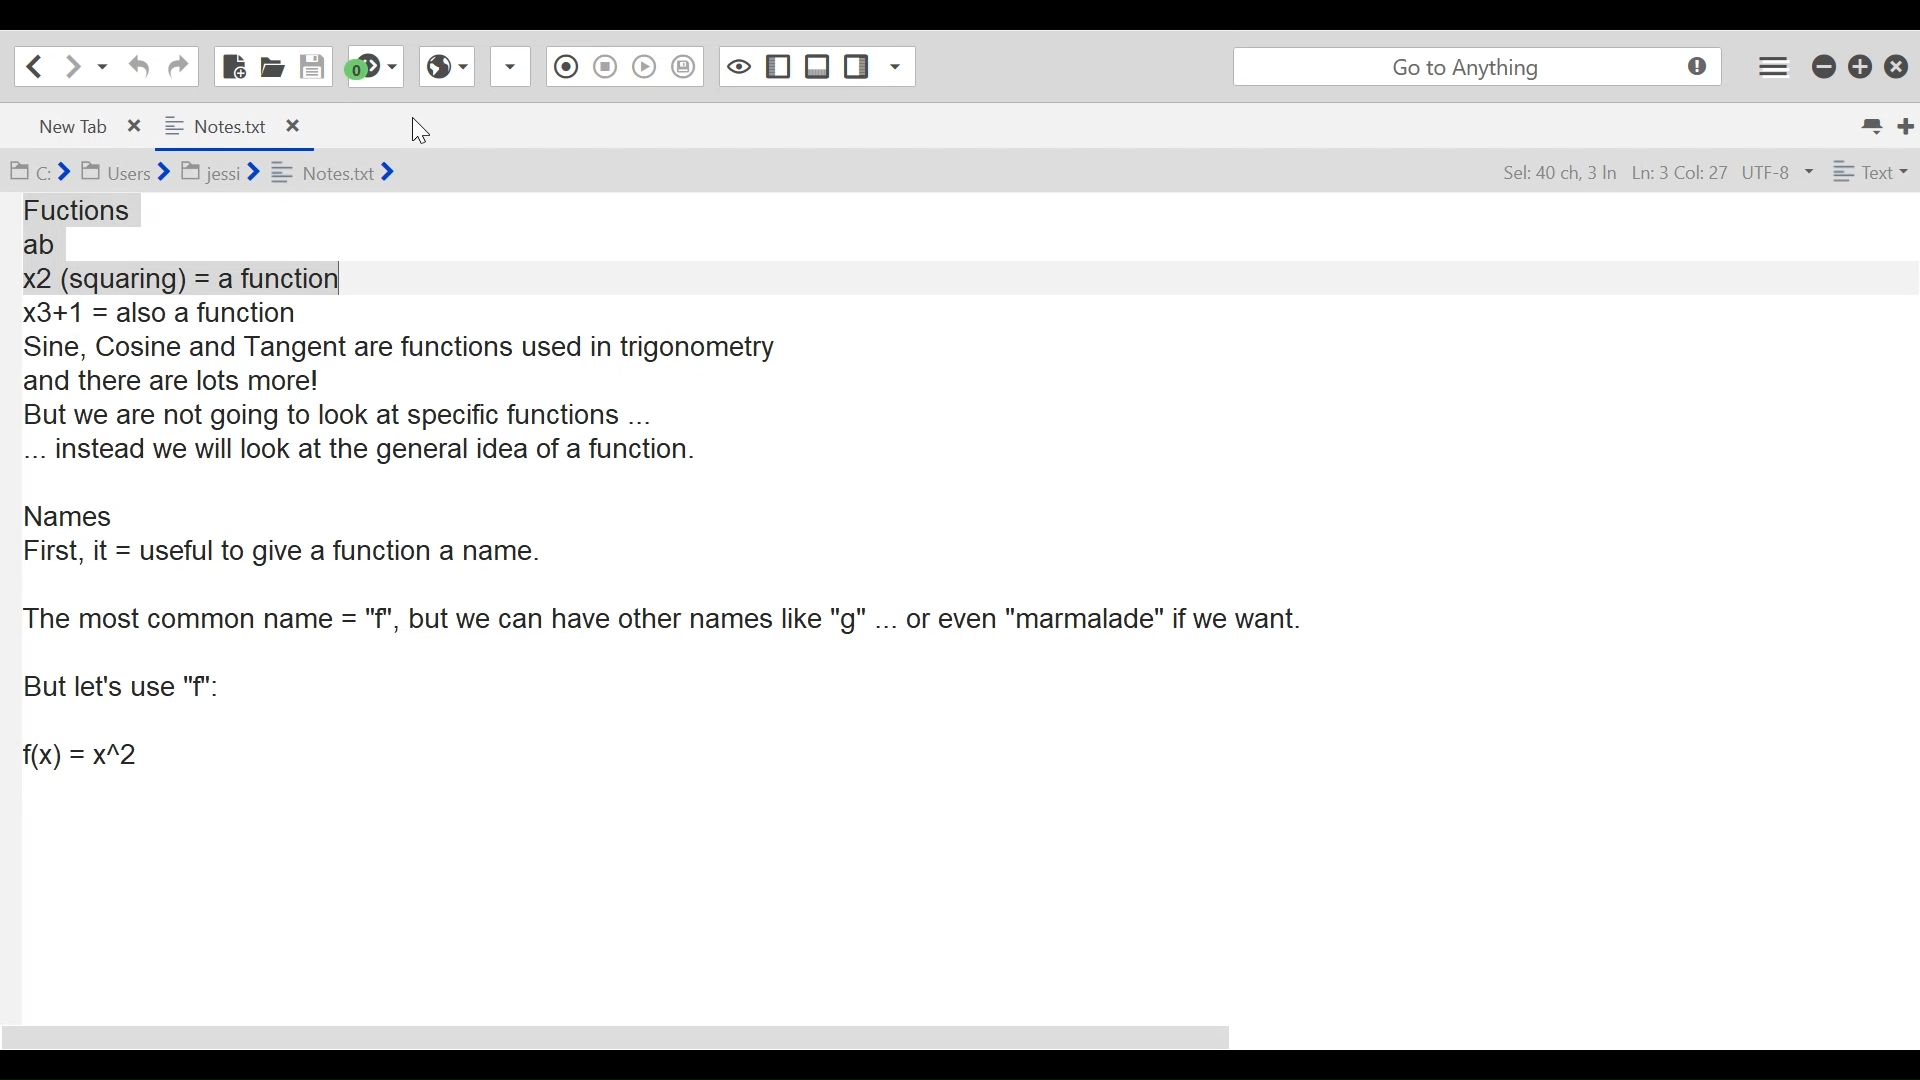 This screenshot has width=1920, height=1080. I want to click on View in Browser, so click(447, 68).